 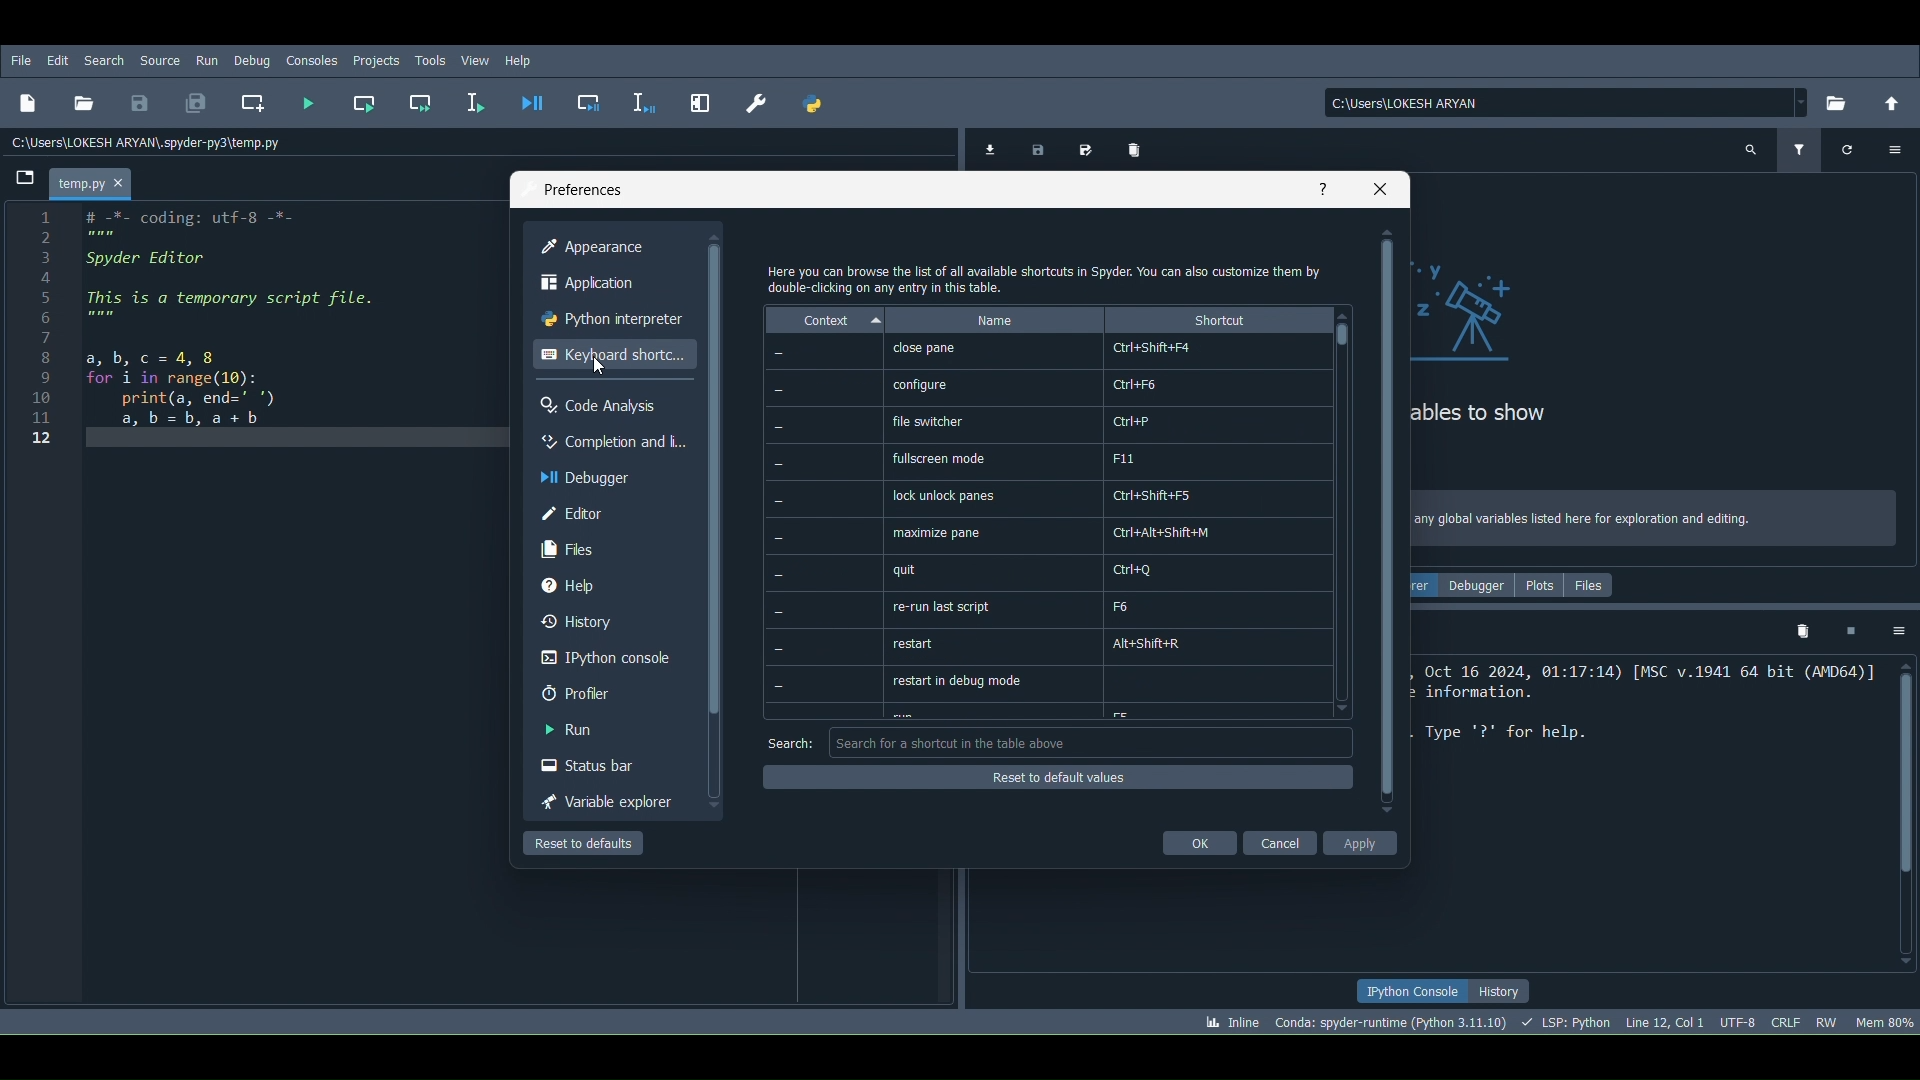 What do you see at coordinates (610, 444) in the screenshot?
I see `Completion and linting` at bounding box center [610, 444].